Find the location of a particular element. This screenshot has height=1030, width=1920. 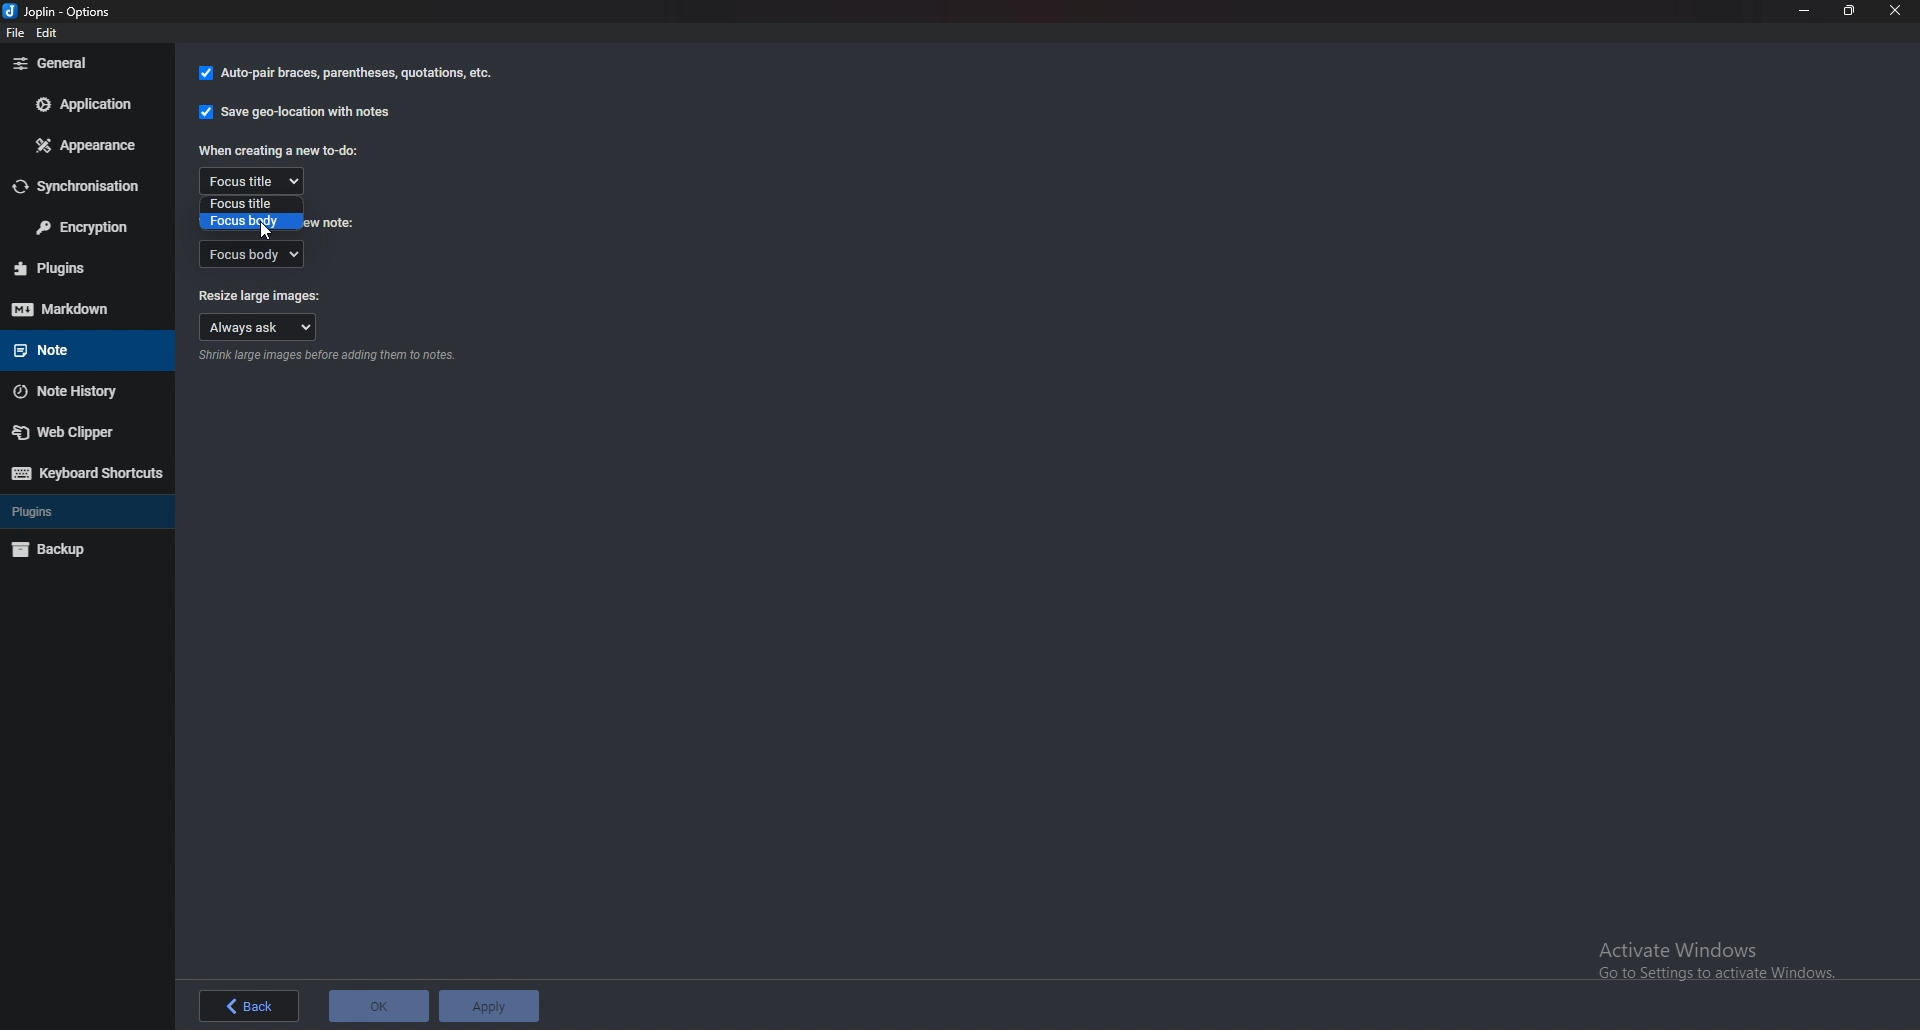

Application is located at coordinates (86, 104).